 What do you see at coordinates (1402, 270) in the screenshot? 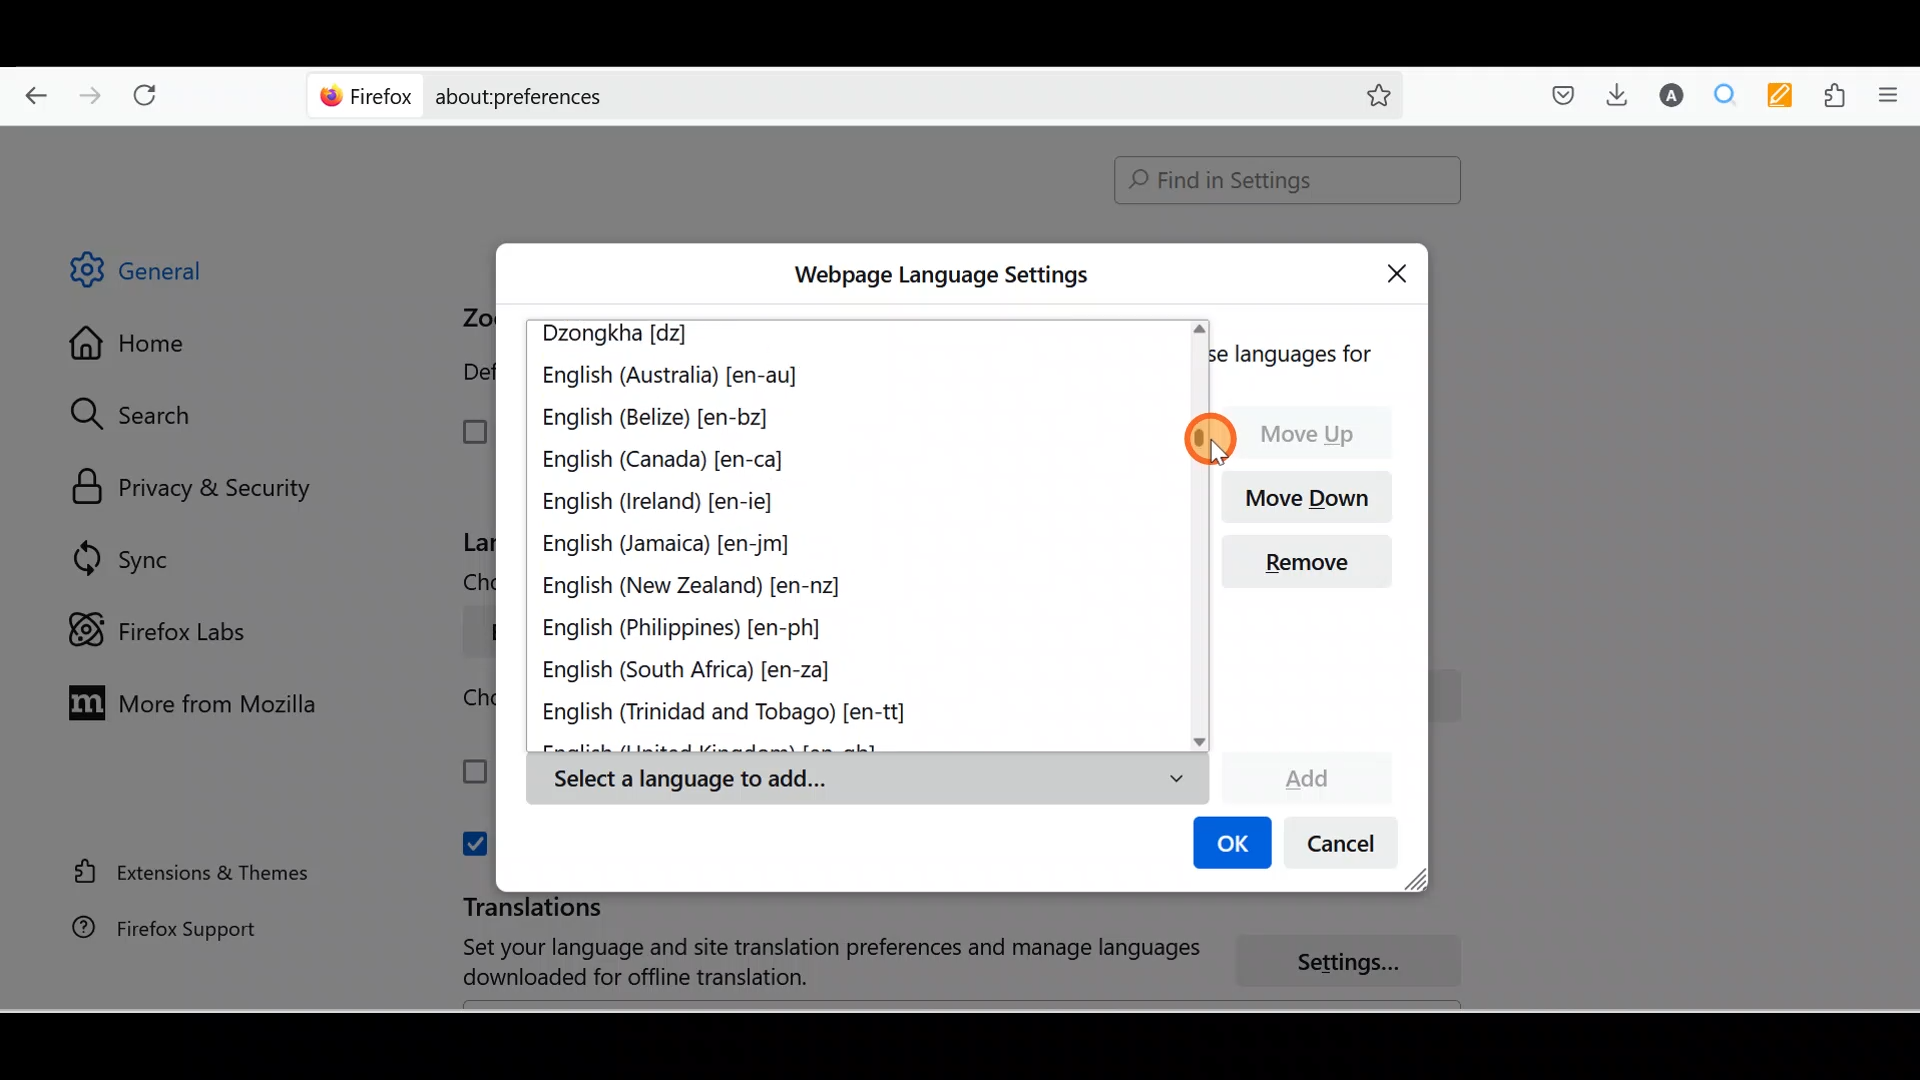
I see `Close` at bounding box center [1402, 270].